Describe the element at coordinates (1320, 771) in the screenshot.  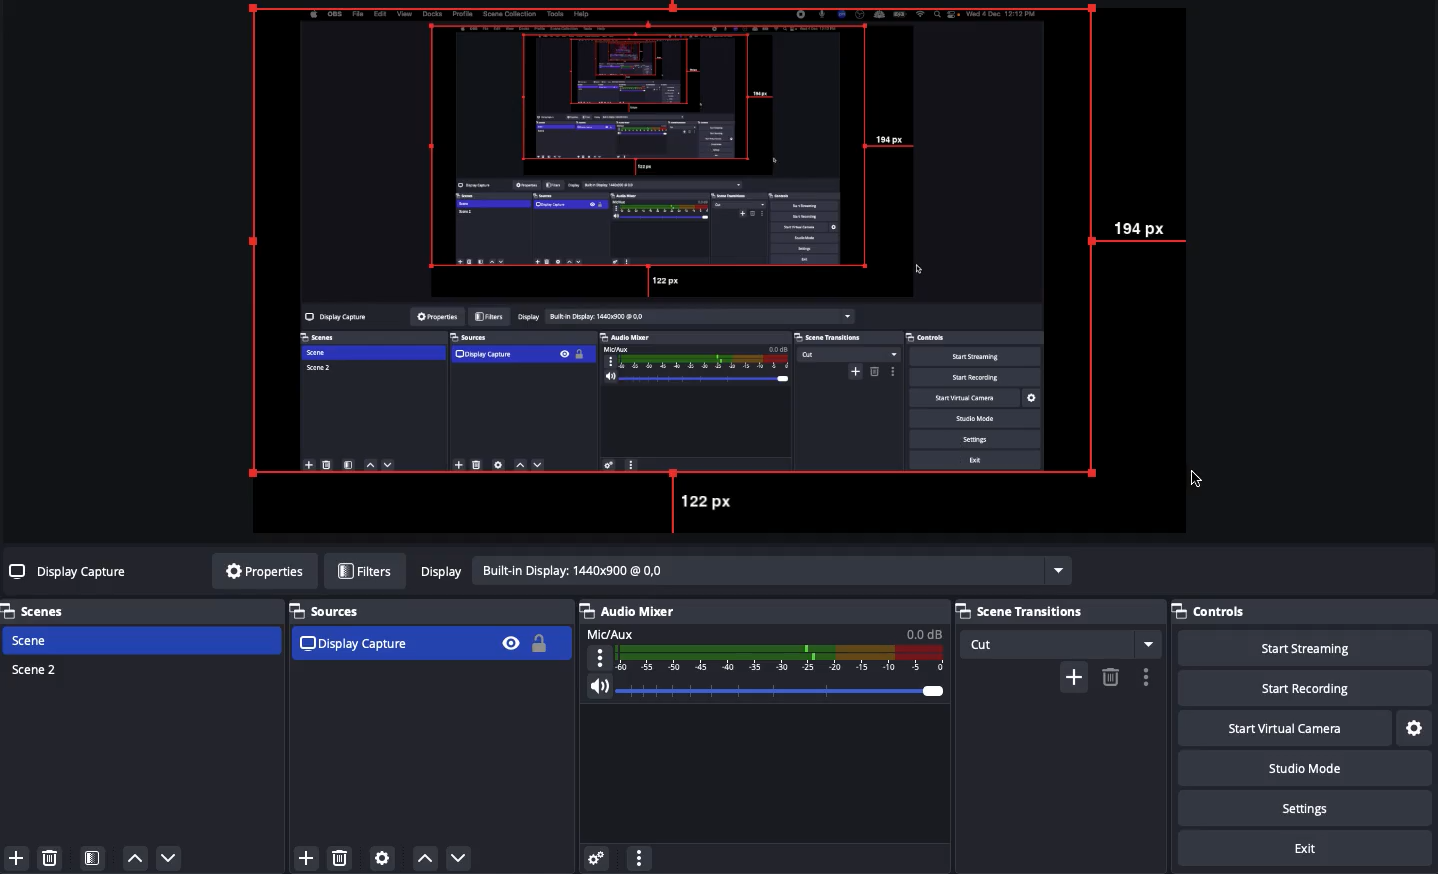
I see `Studio mode` at that location.